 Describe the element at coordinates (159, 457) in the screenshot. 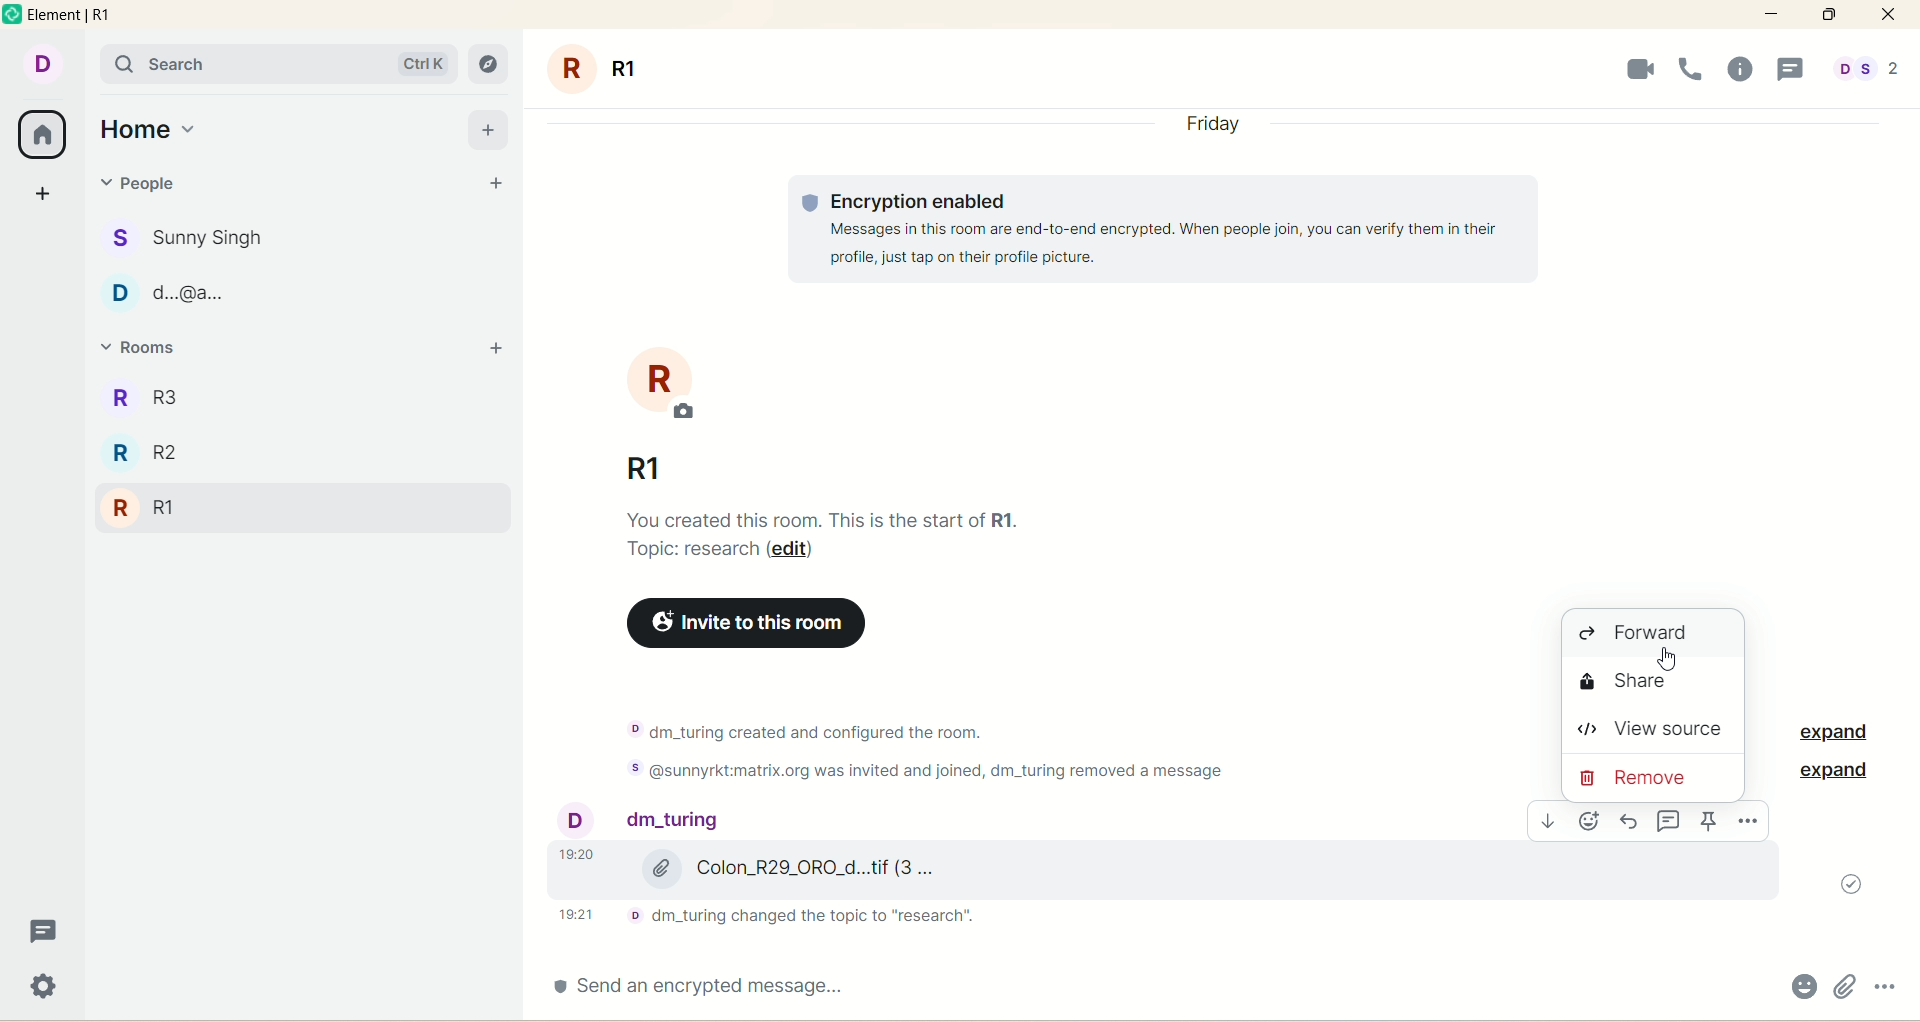

I see `R2` at that location.